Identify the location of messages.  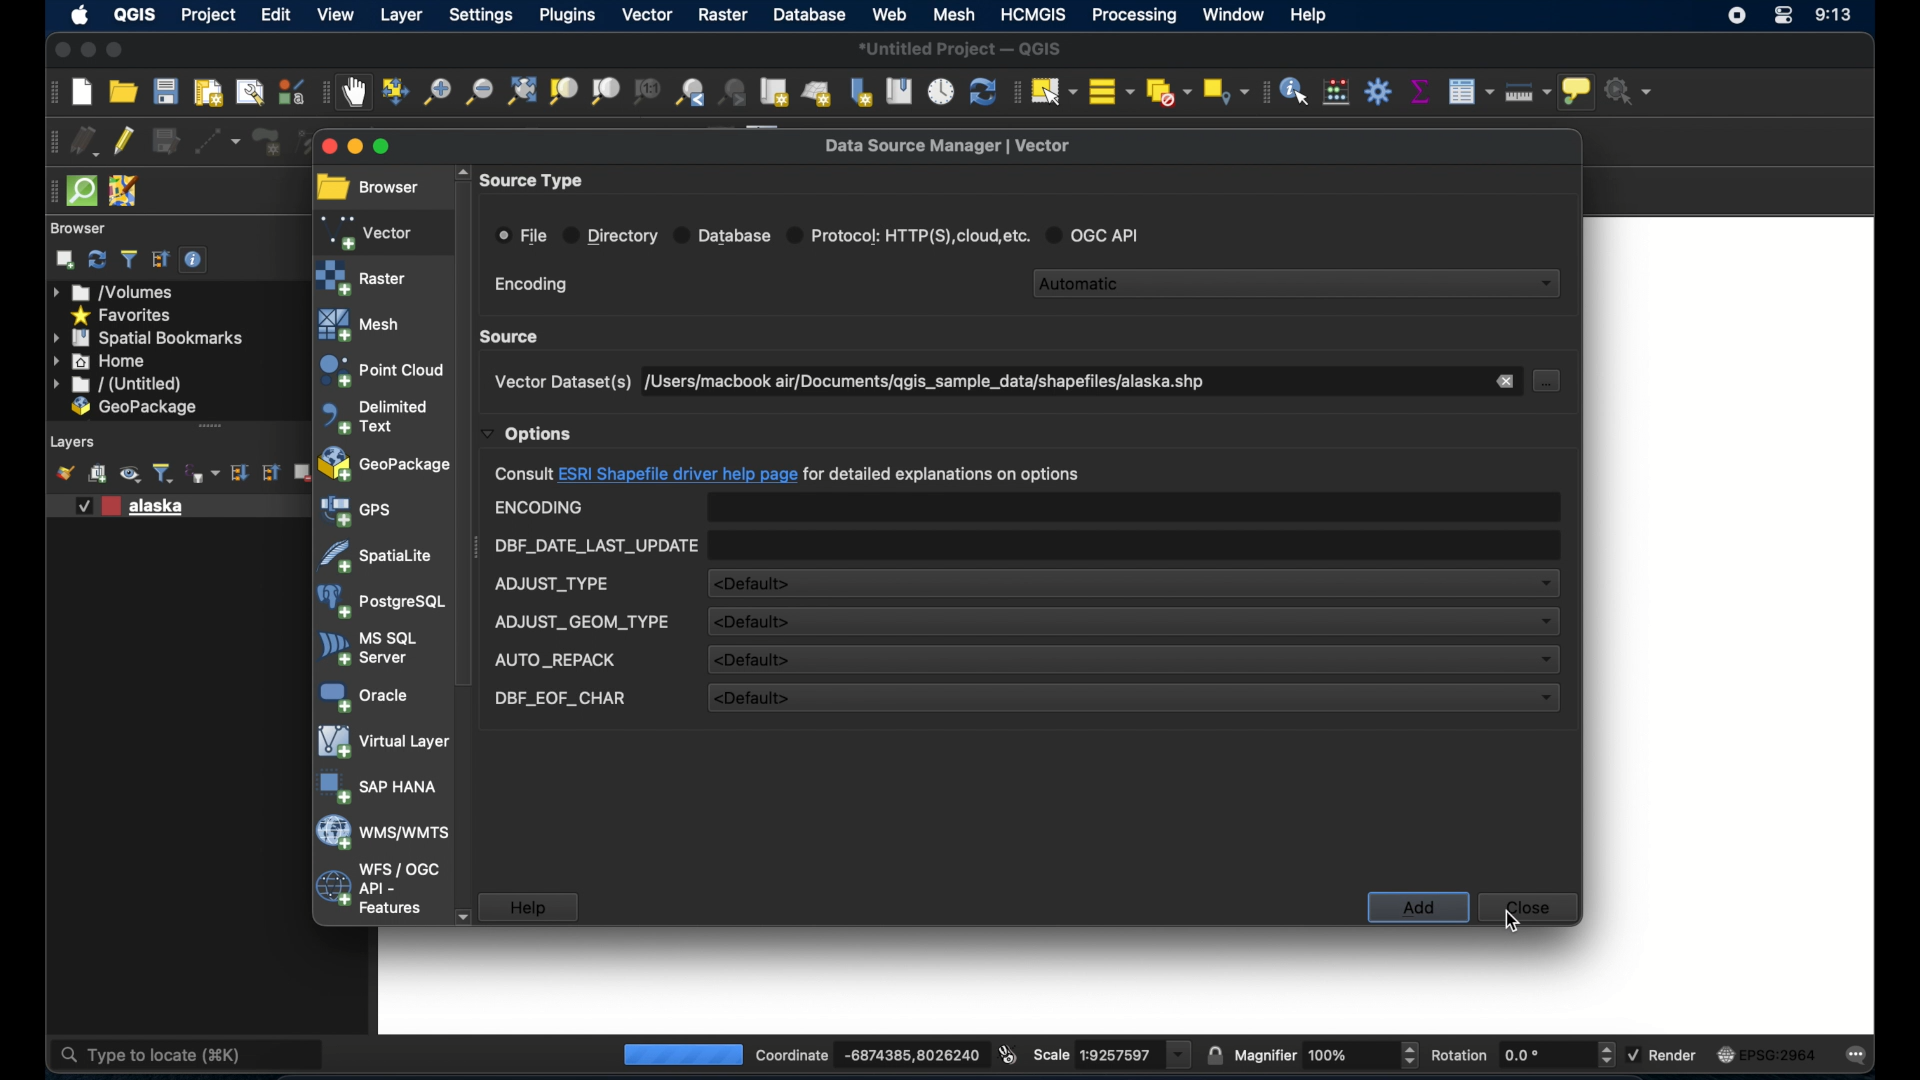
(1861, 1056).